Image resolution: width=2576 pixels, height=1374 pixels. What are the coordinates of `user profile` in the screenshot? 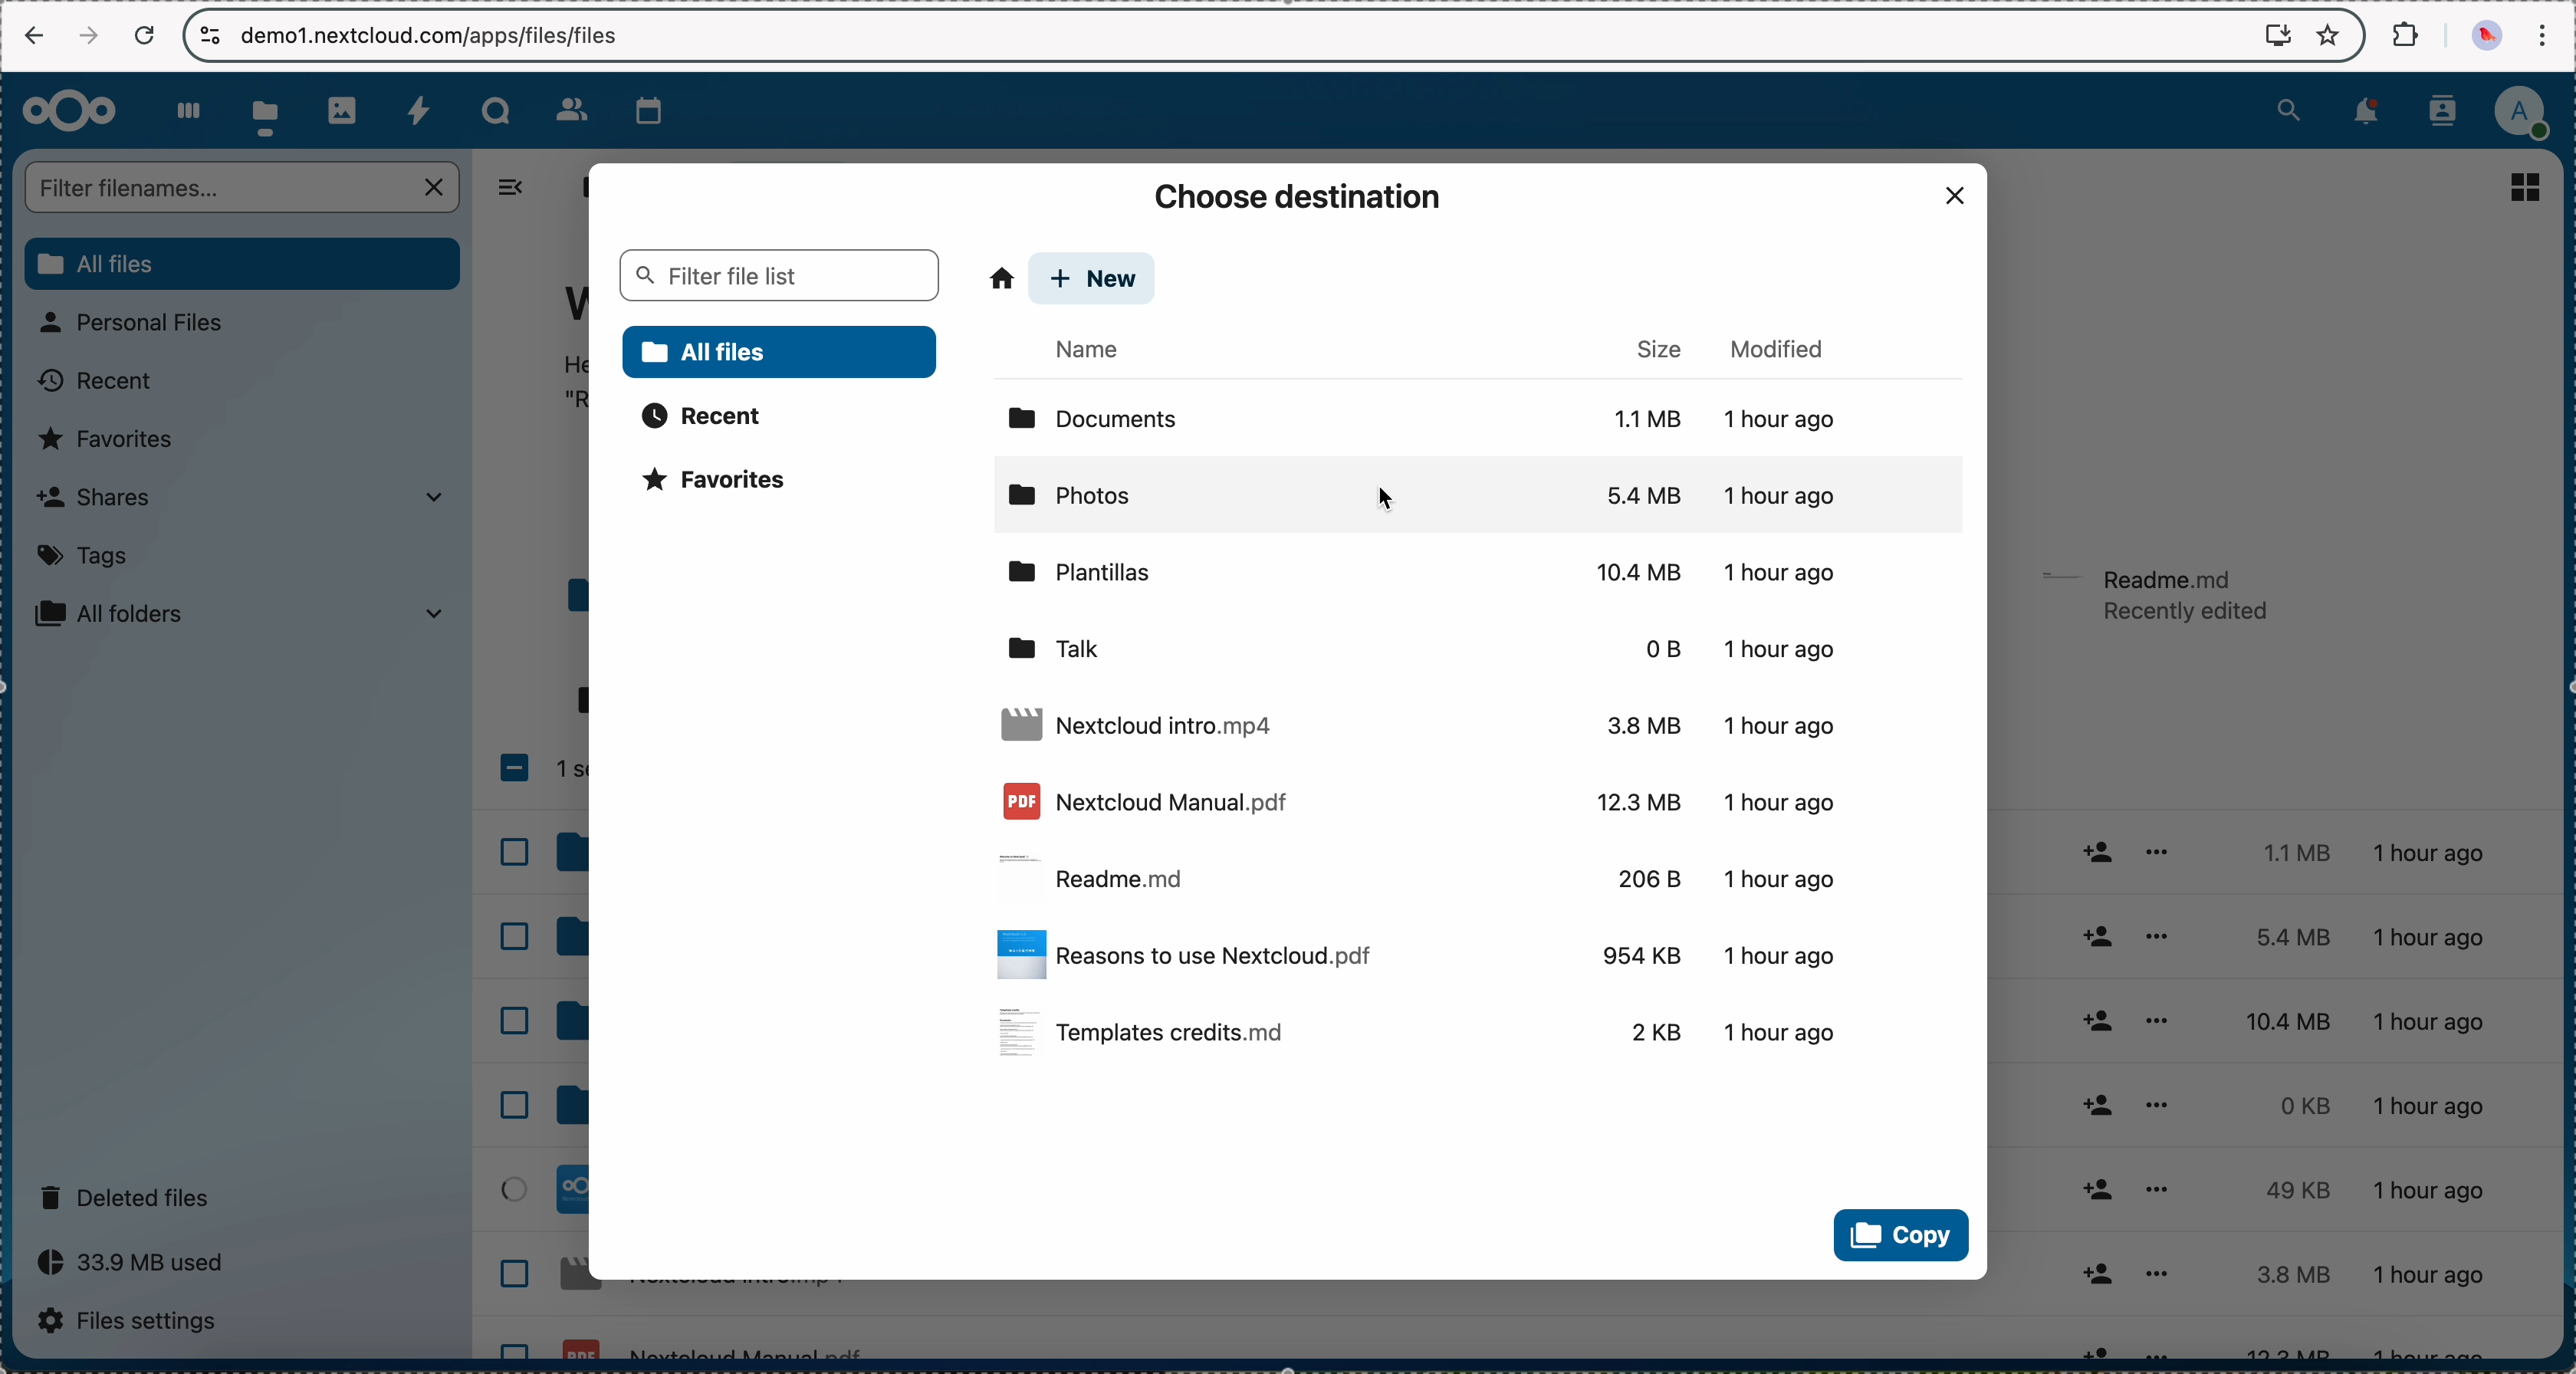 It's located at (2531, 112).